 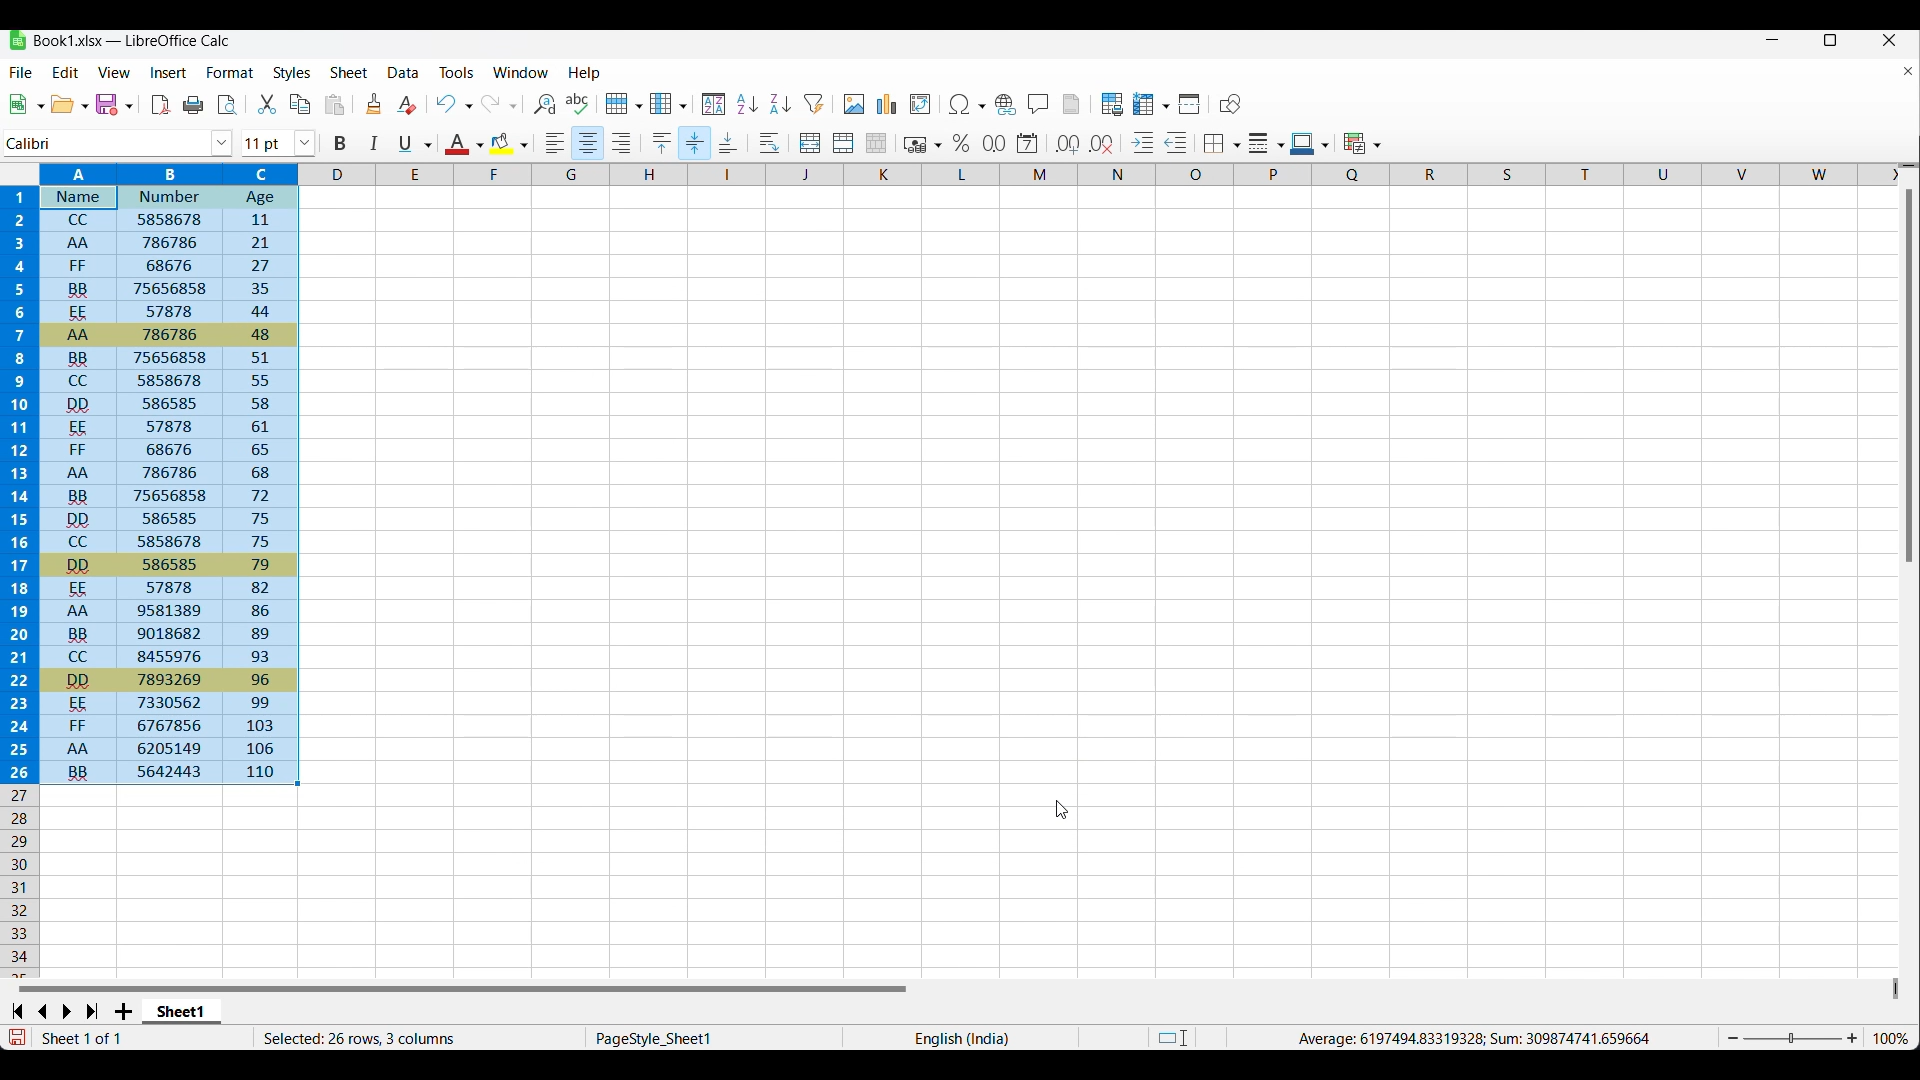 I want to click on Spell check, so click(x=578, y=103).